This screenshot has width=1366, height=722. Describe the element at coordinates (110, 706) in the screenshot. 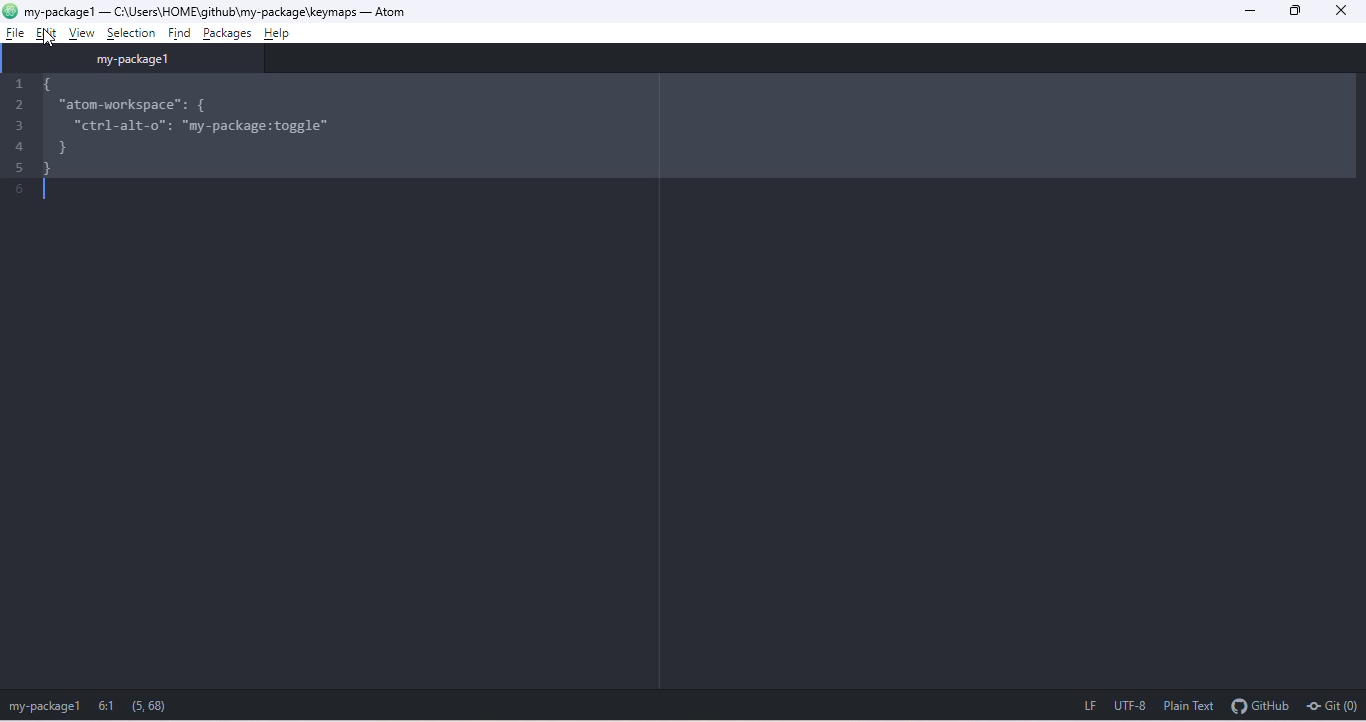

I see `6:1` at that location.